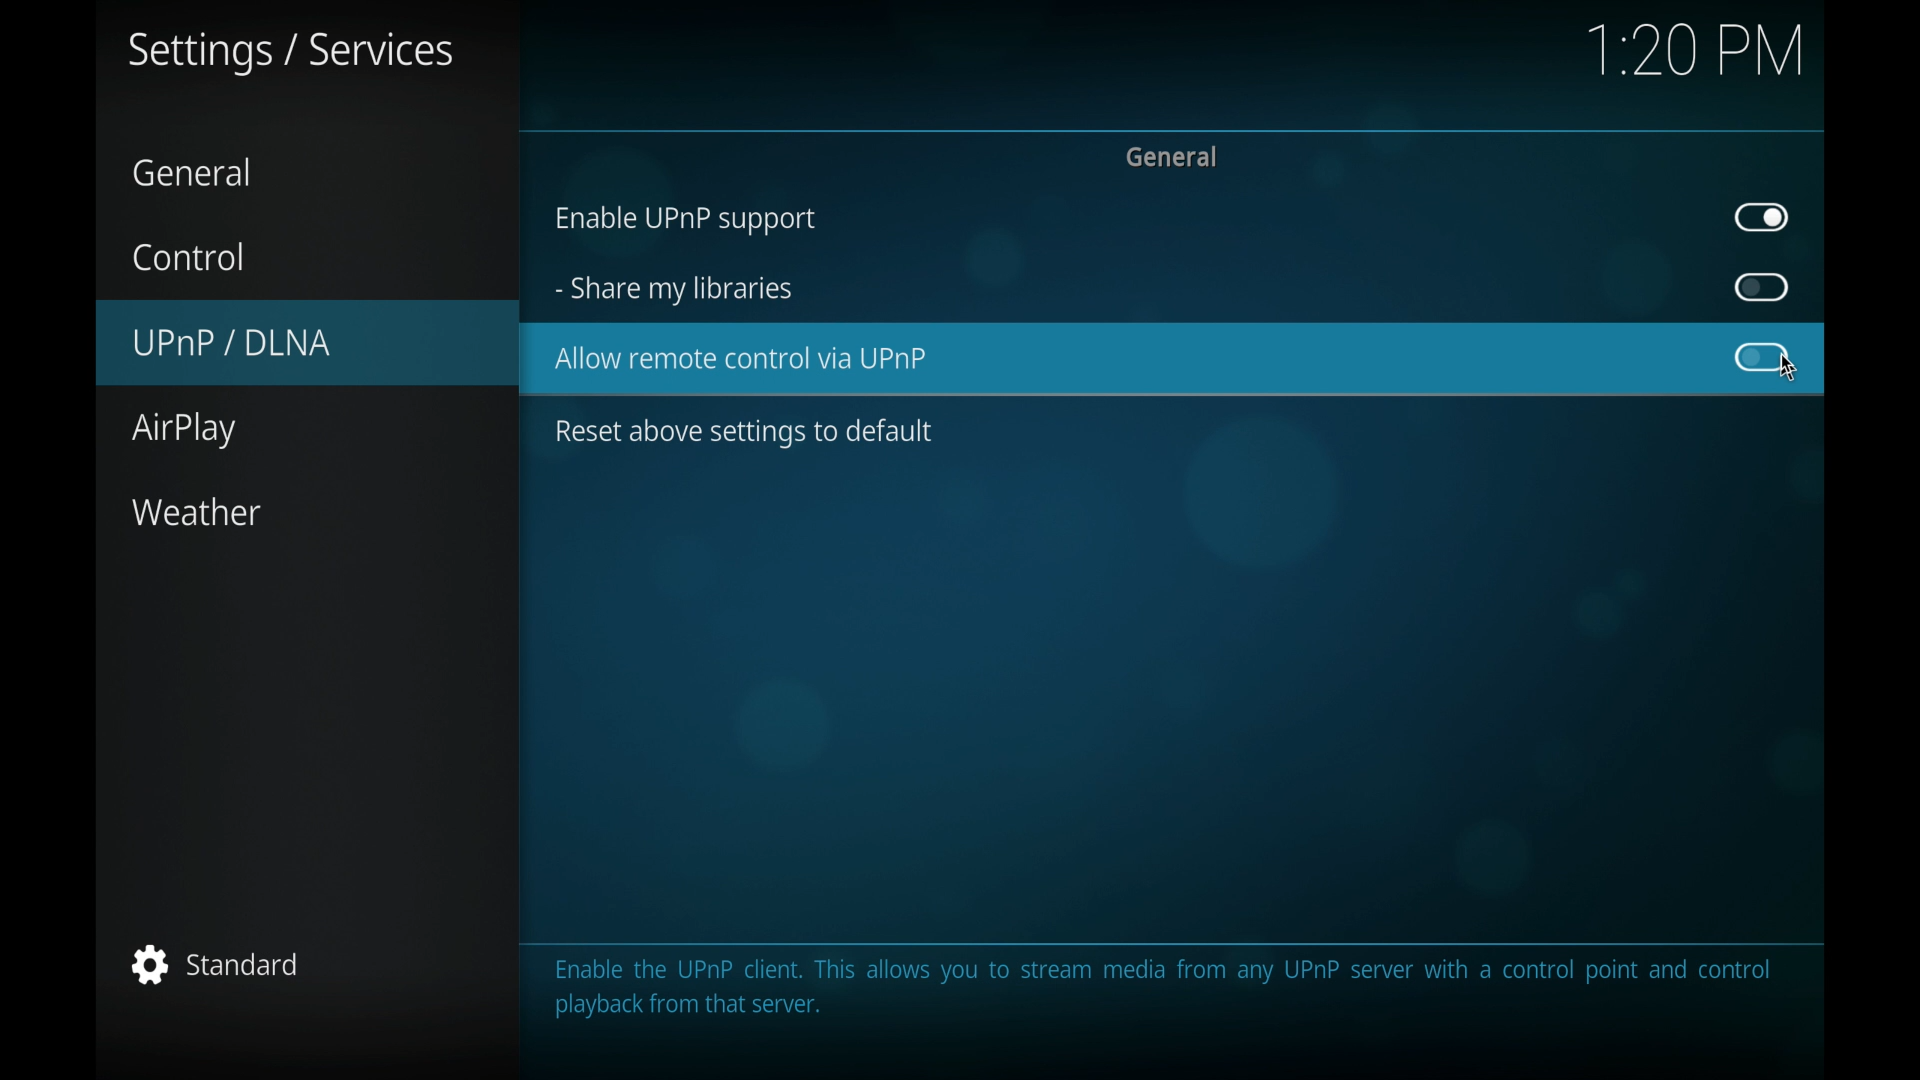 This screenshot has width=1920, height=1080. Describe the element at coordinates (674, 291) in the screenshot. I see `share my libraries` at that location.